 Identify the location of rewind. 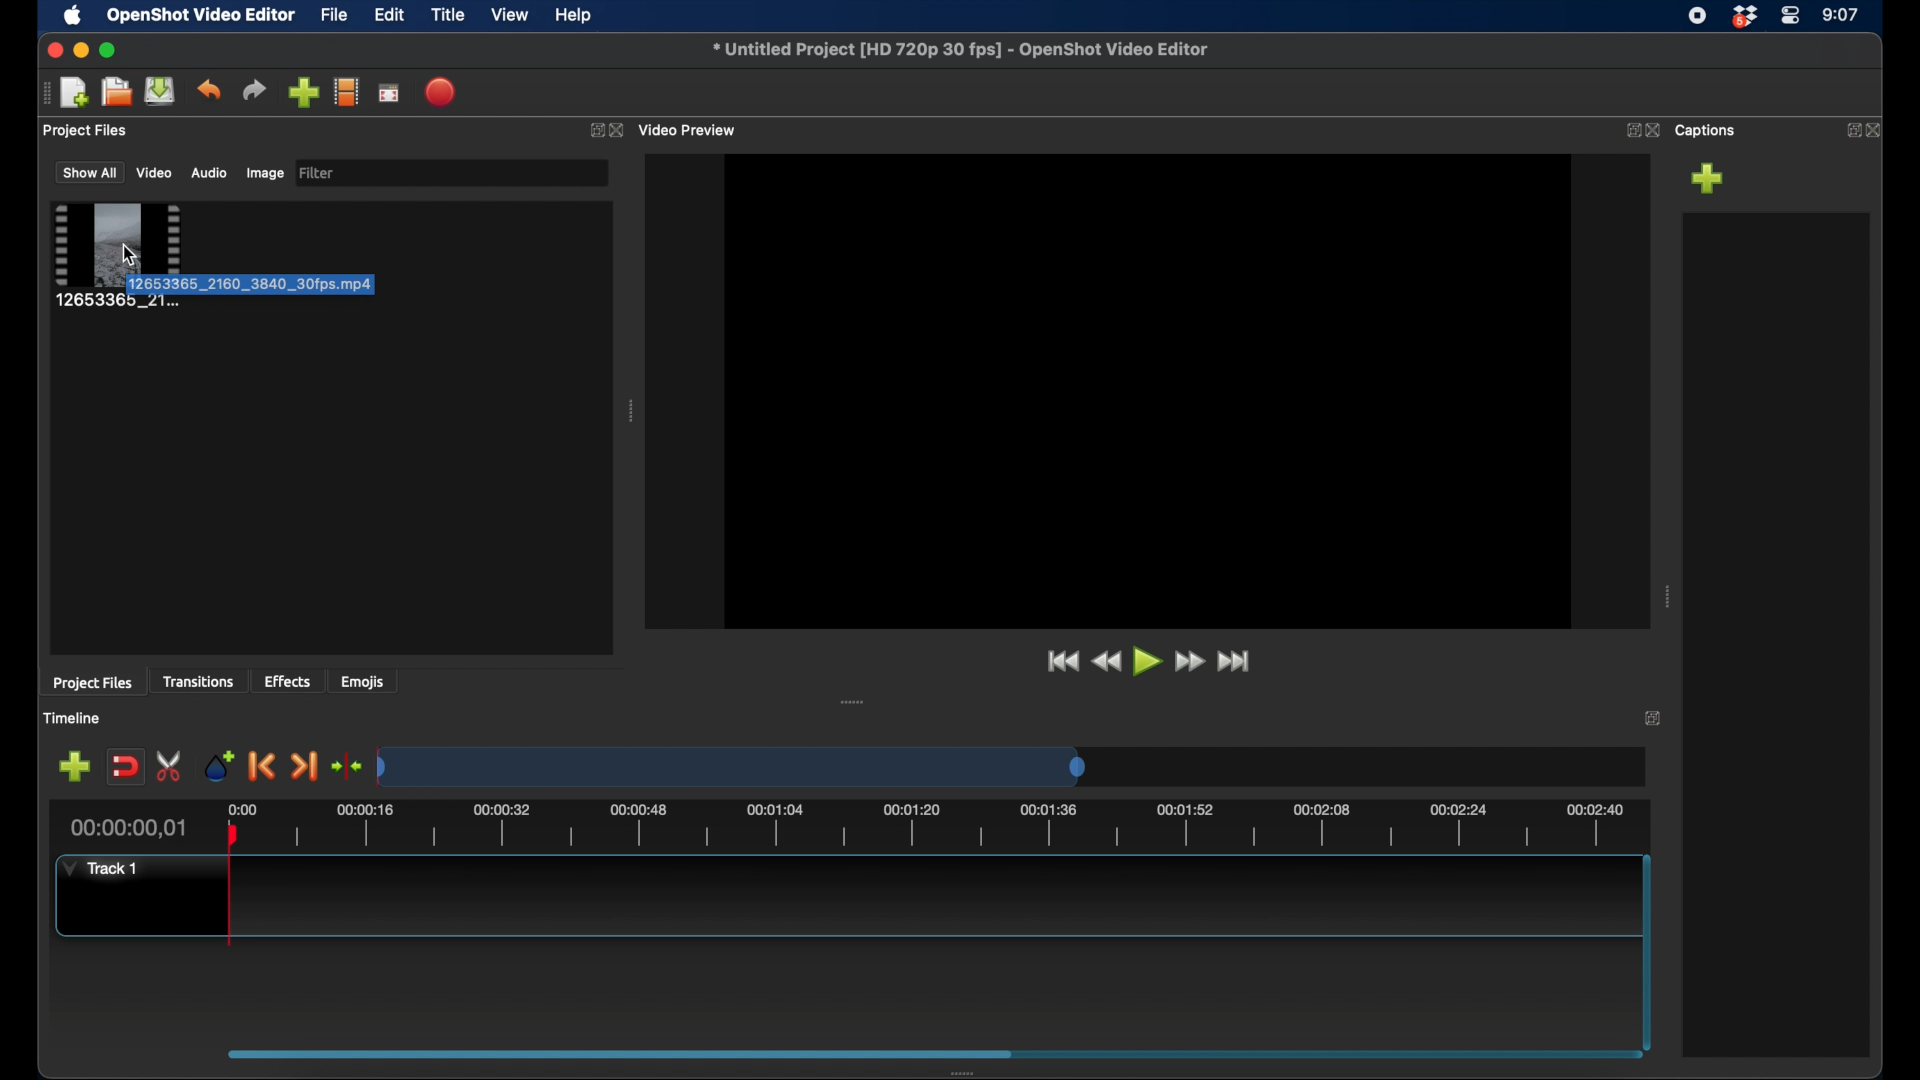
(1106, 661).